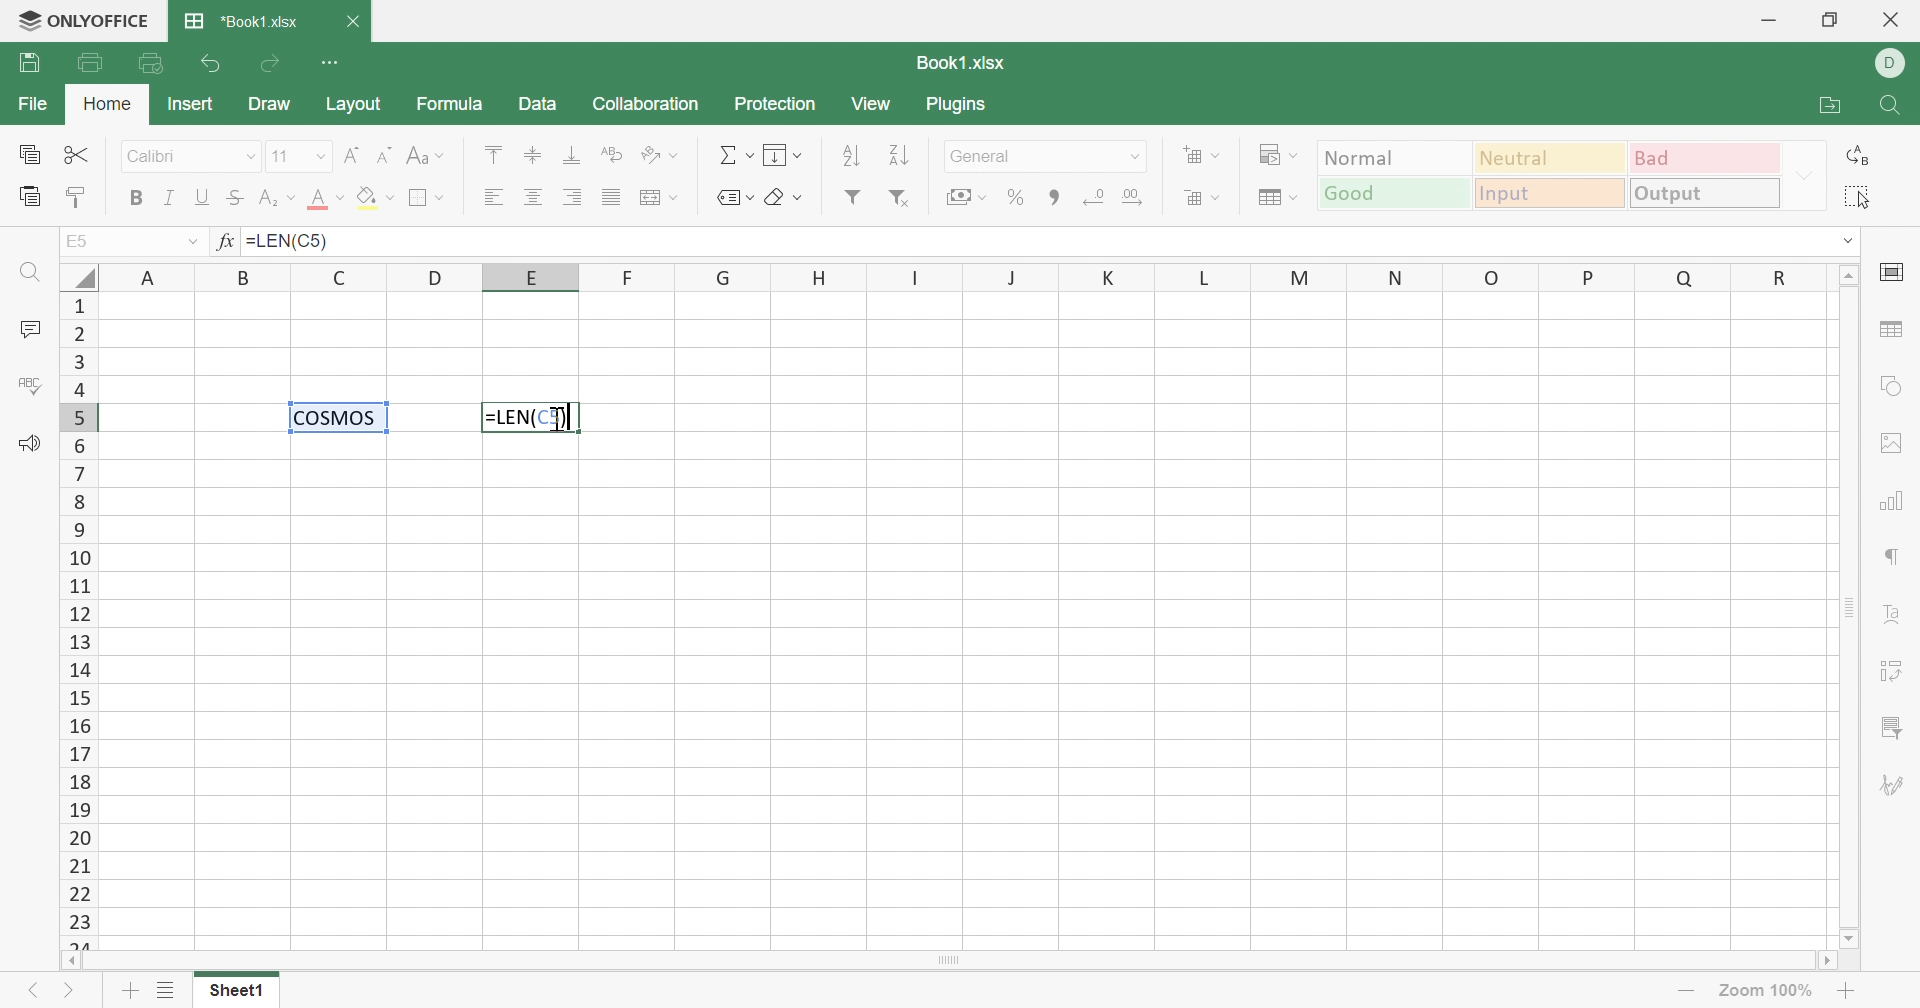 This screenshot has width=1920, height=1008. Describe the element at coordinates (1858, 153) in the screenshot. I see `Replace` at that location.